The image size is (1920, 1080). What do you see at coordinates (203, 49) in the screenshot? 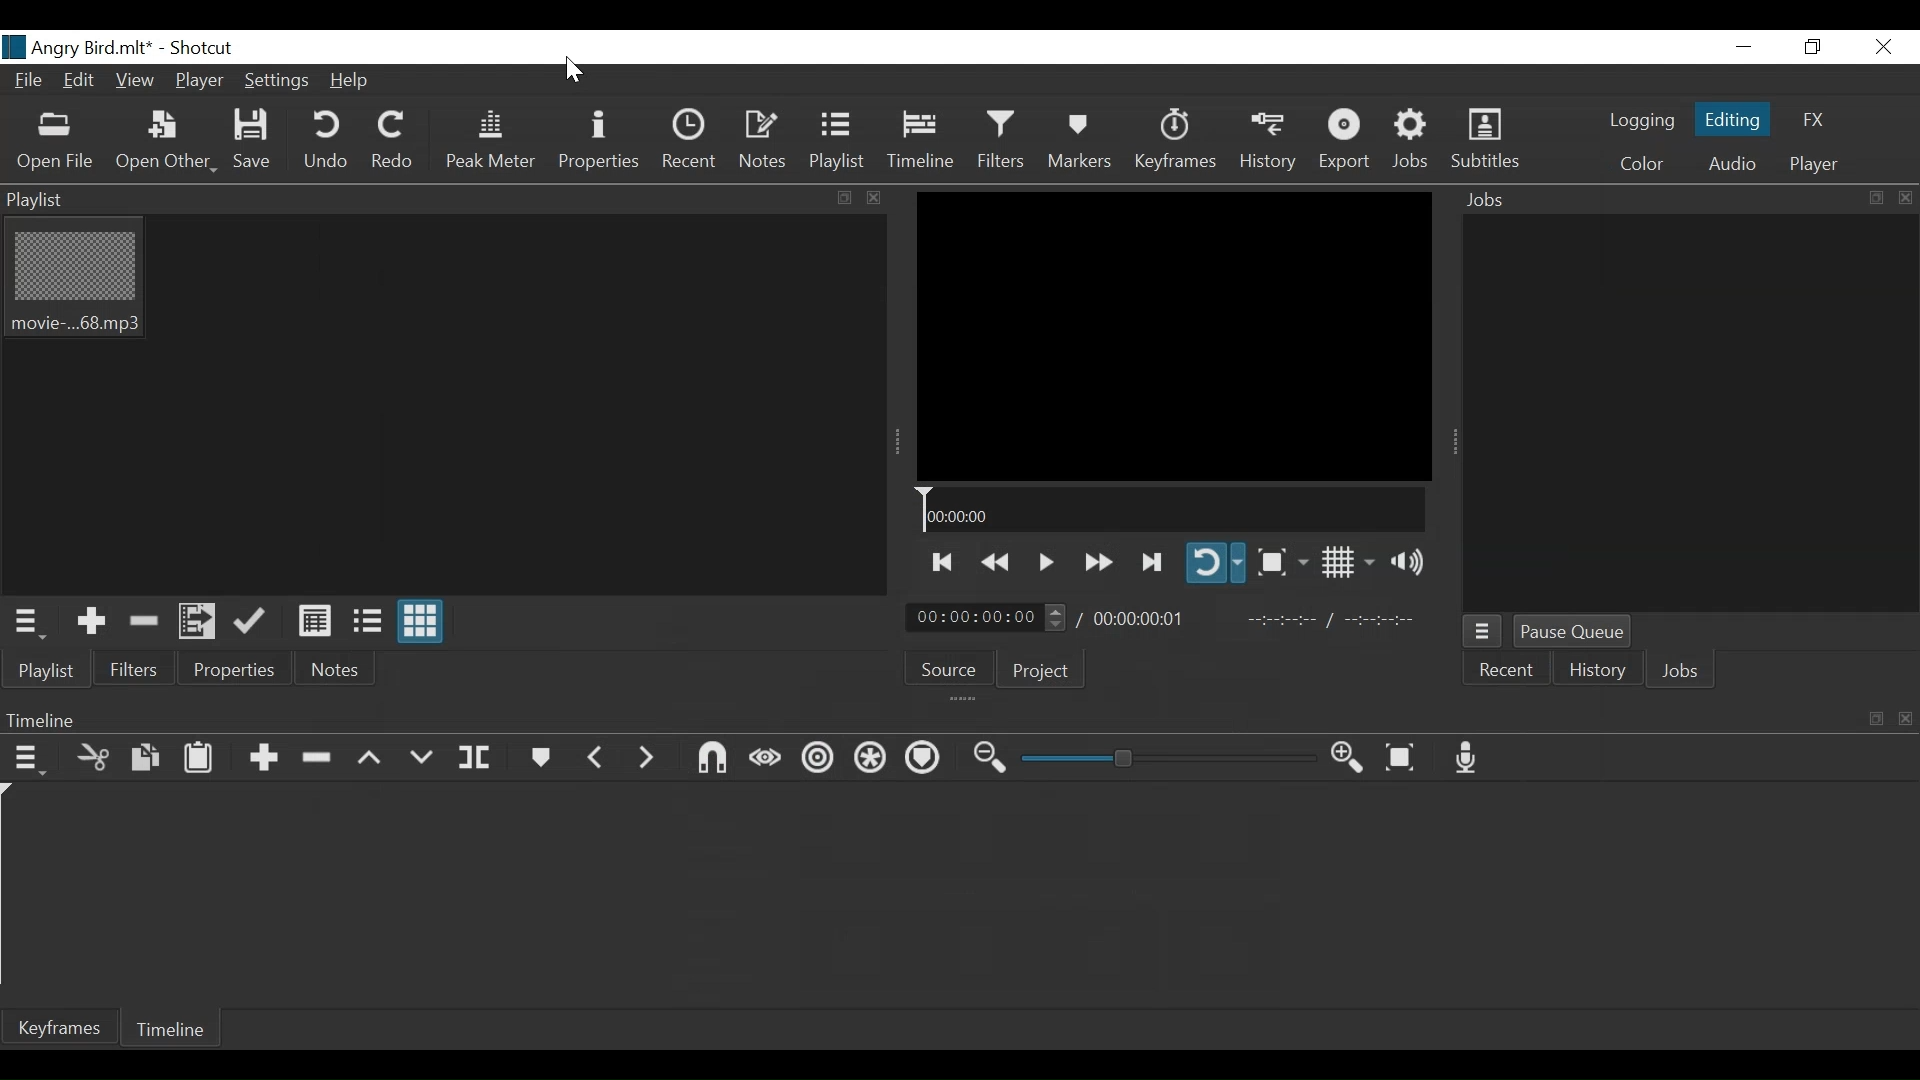
I see `Shotcut` at bounding box center [203, 49].